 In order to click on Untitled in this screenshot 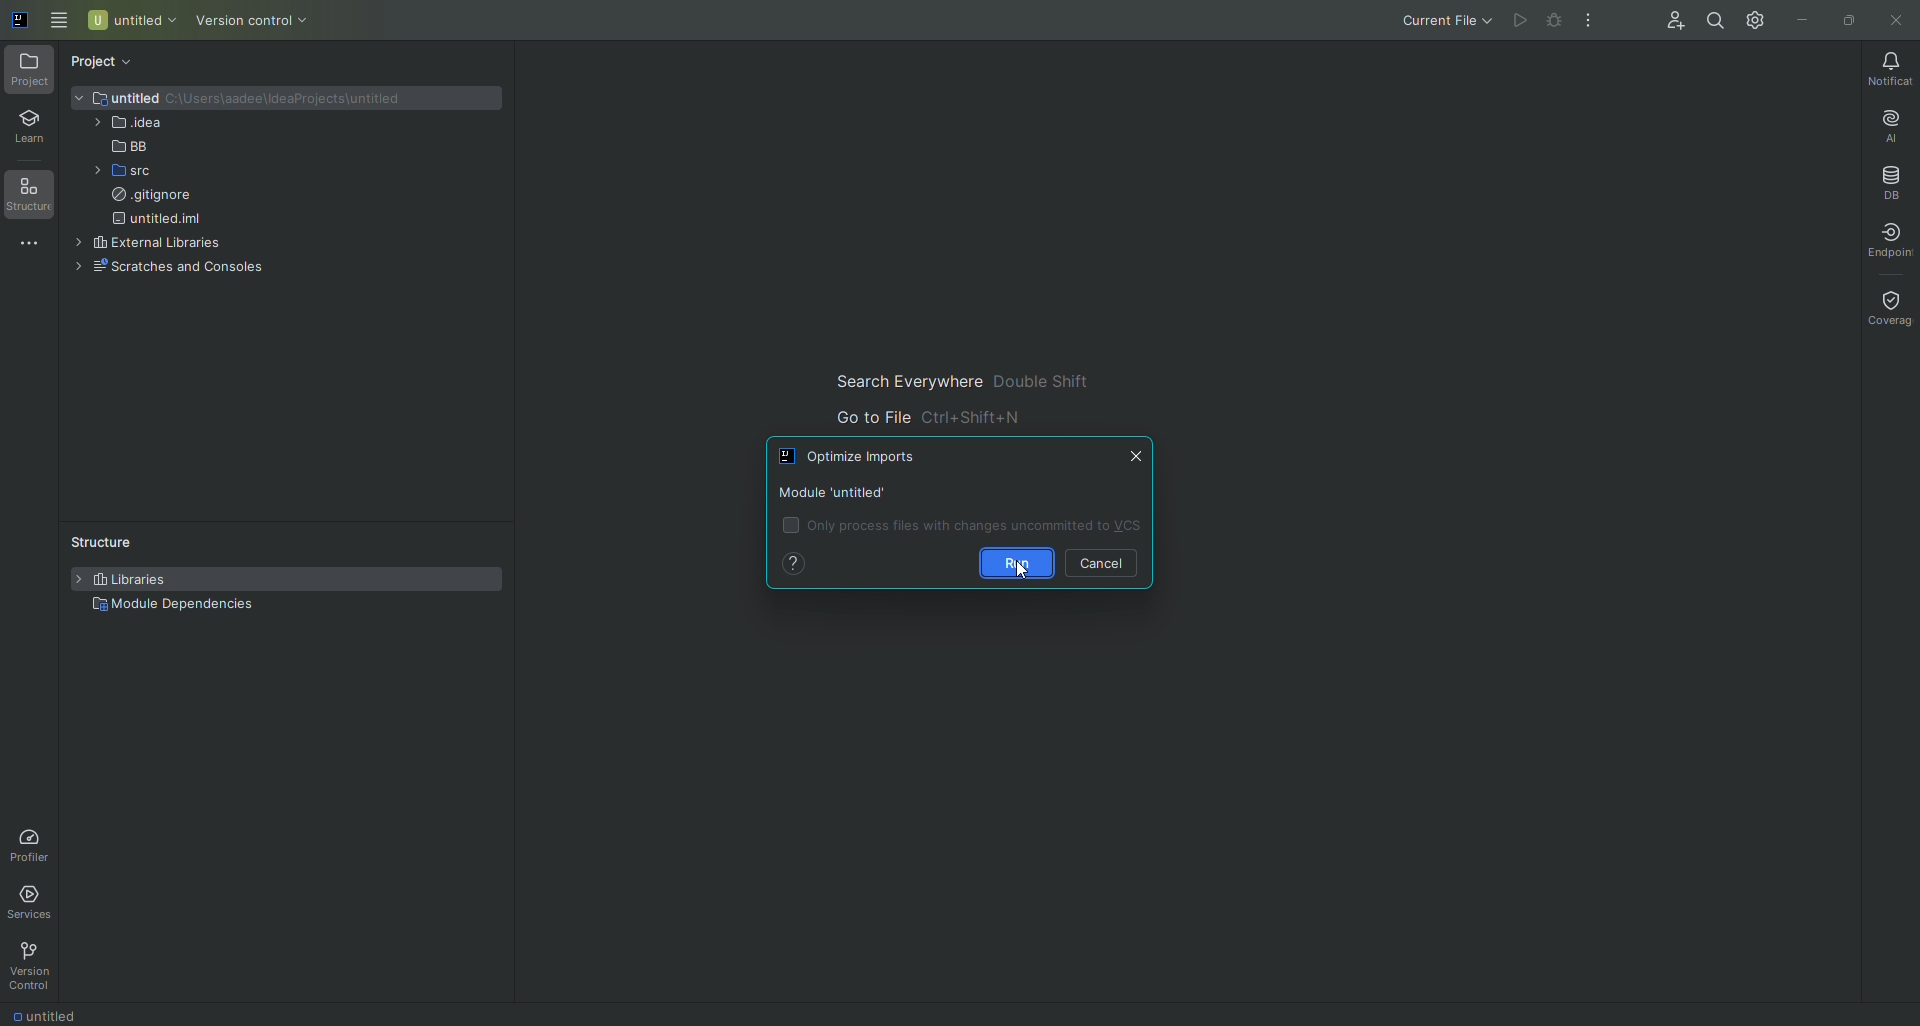, I will do `click(54, 1015)`.